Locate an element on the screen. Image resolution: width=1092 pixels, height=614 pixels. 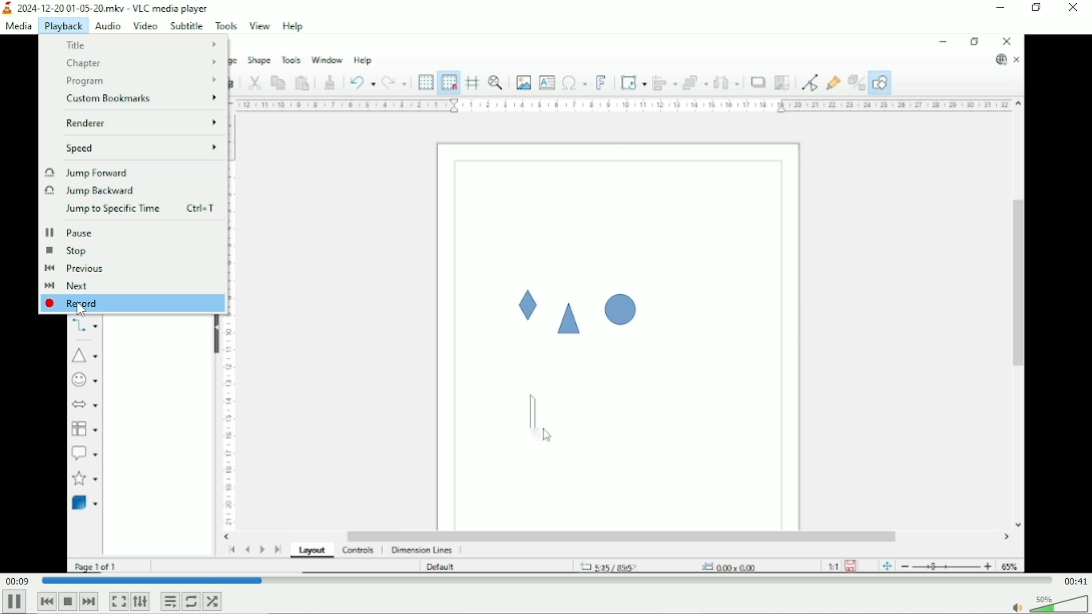
Renderer is located at coordinates (141, 123).